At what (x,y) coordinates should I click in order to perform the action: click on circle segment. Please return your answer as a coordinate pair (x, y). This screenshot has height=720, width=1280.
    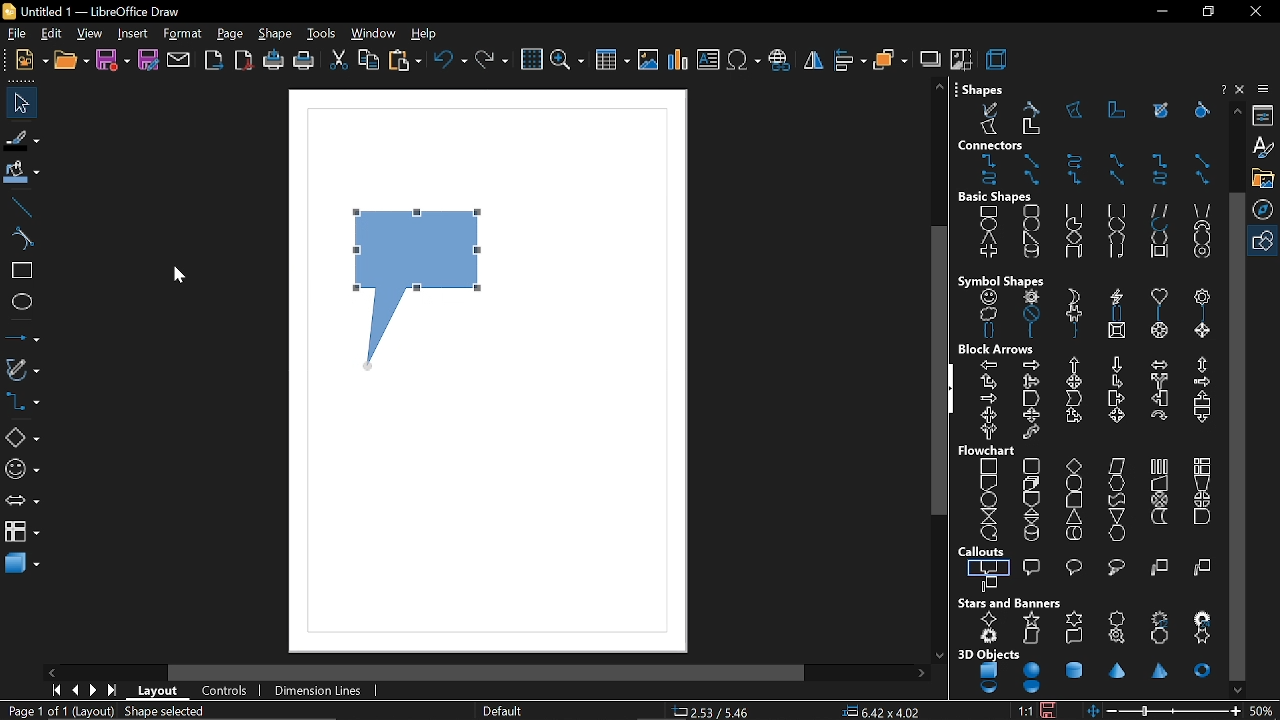
    Looking at the image, I should click on (1116, 225).